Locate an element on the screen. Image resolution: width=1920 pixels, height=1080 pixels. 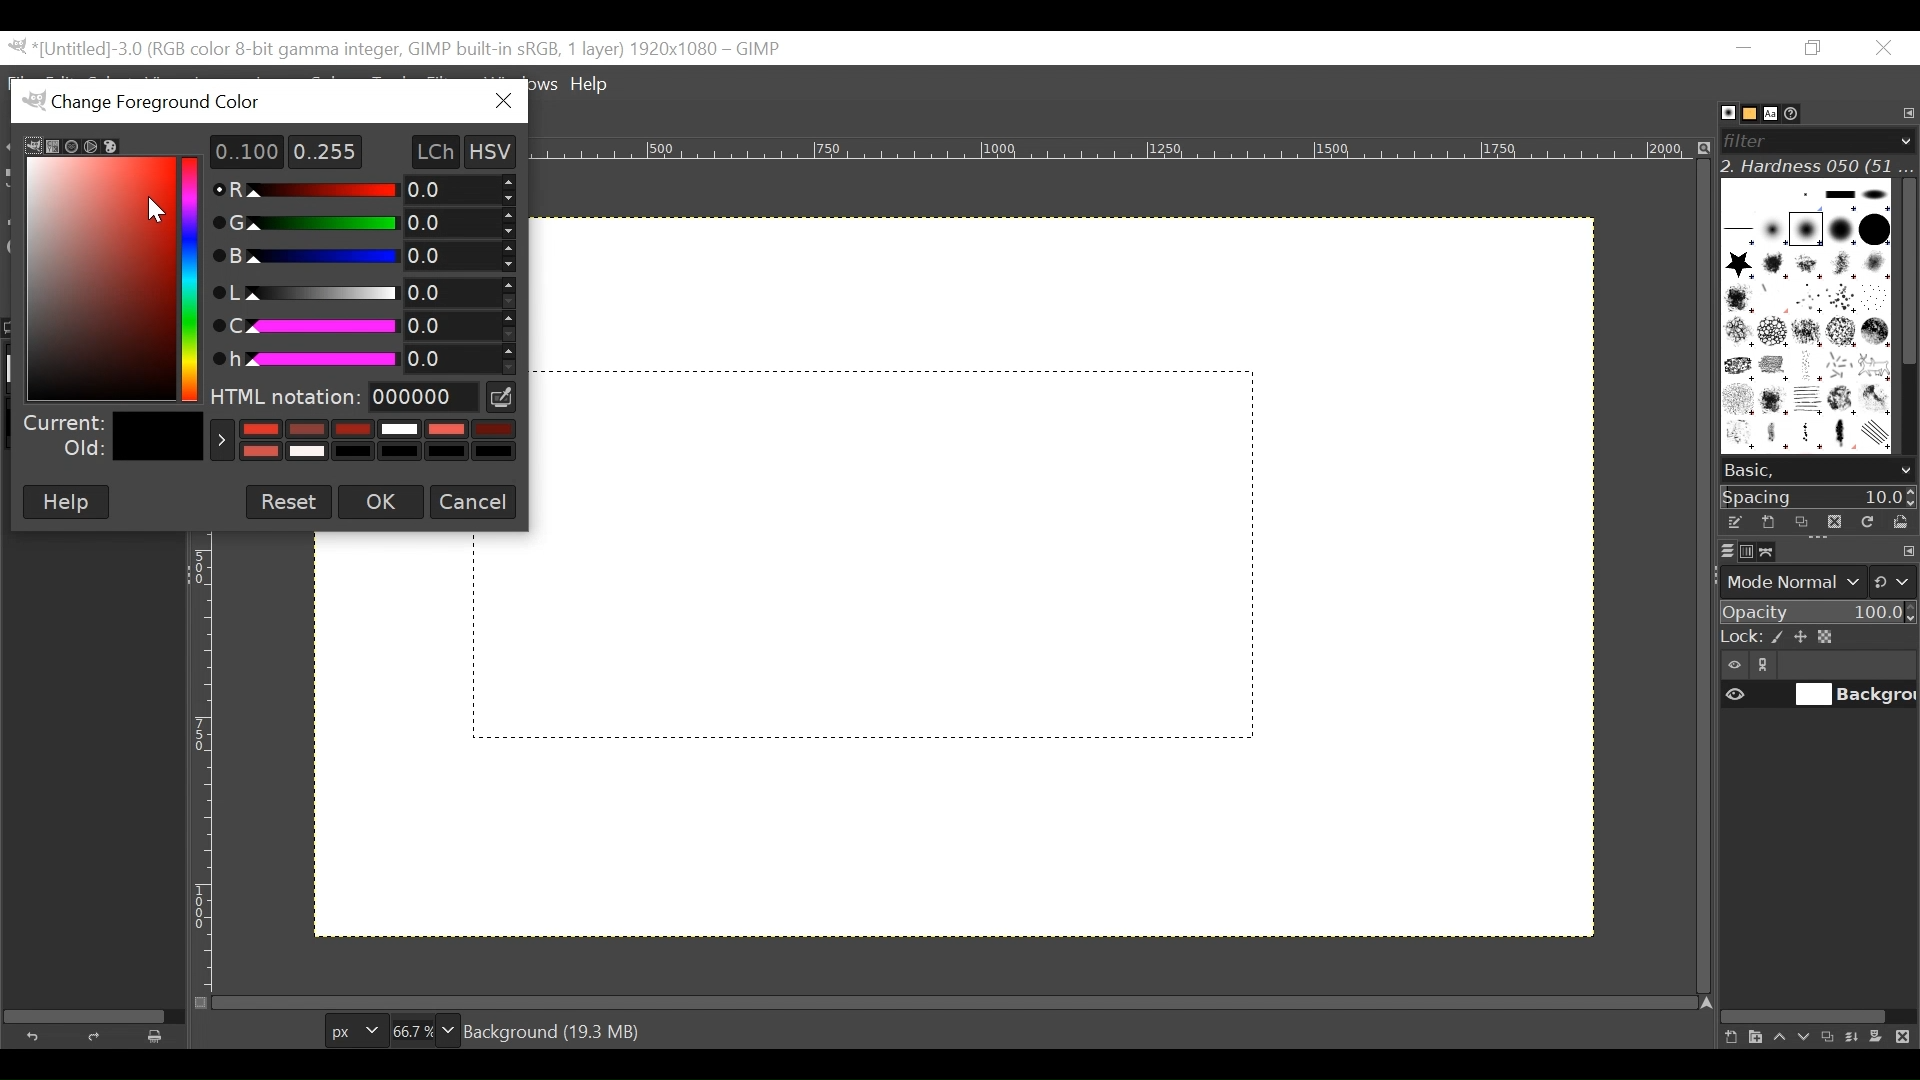
Green is located at coordinates (356, 223).